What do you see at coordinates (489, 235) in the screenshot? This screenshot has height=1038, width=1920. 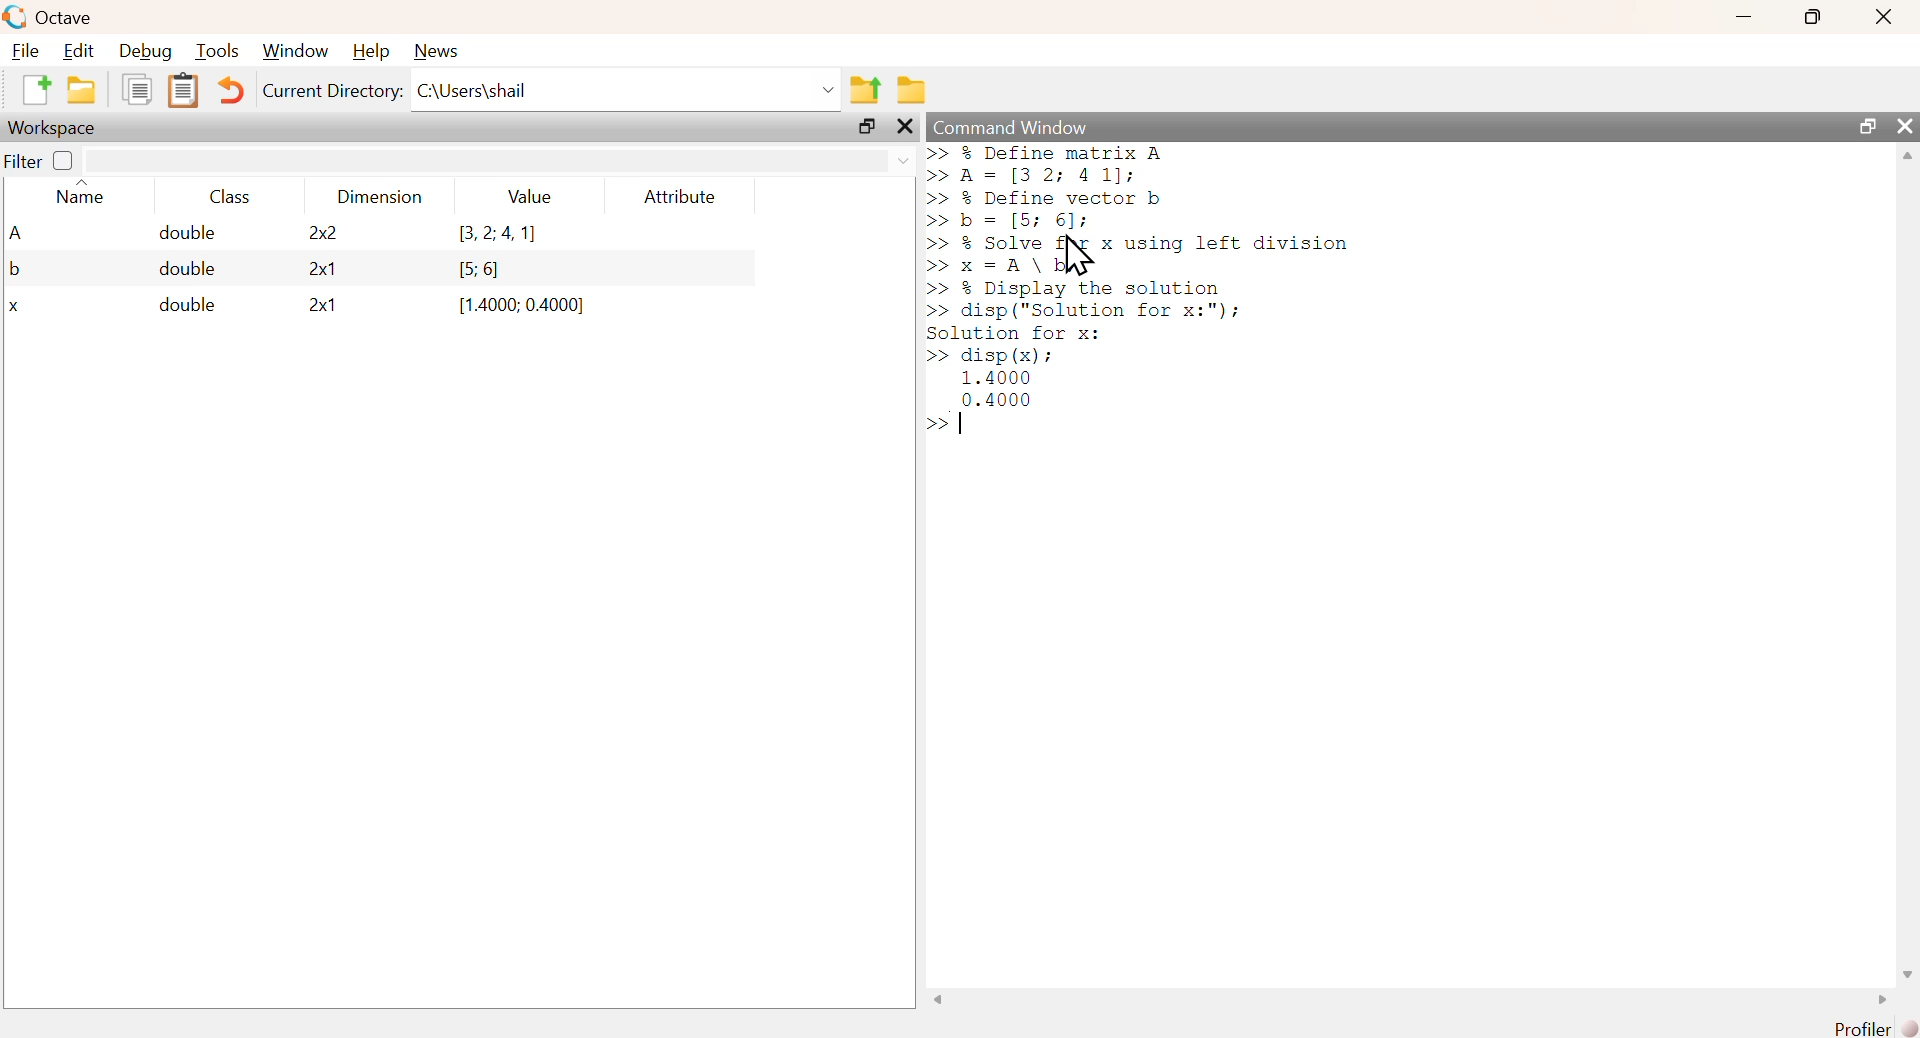 I see `(3,2,4,1)` at bounding box center [489, 235].